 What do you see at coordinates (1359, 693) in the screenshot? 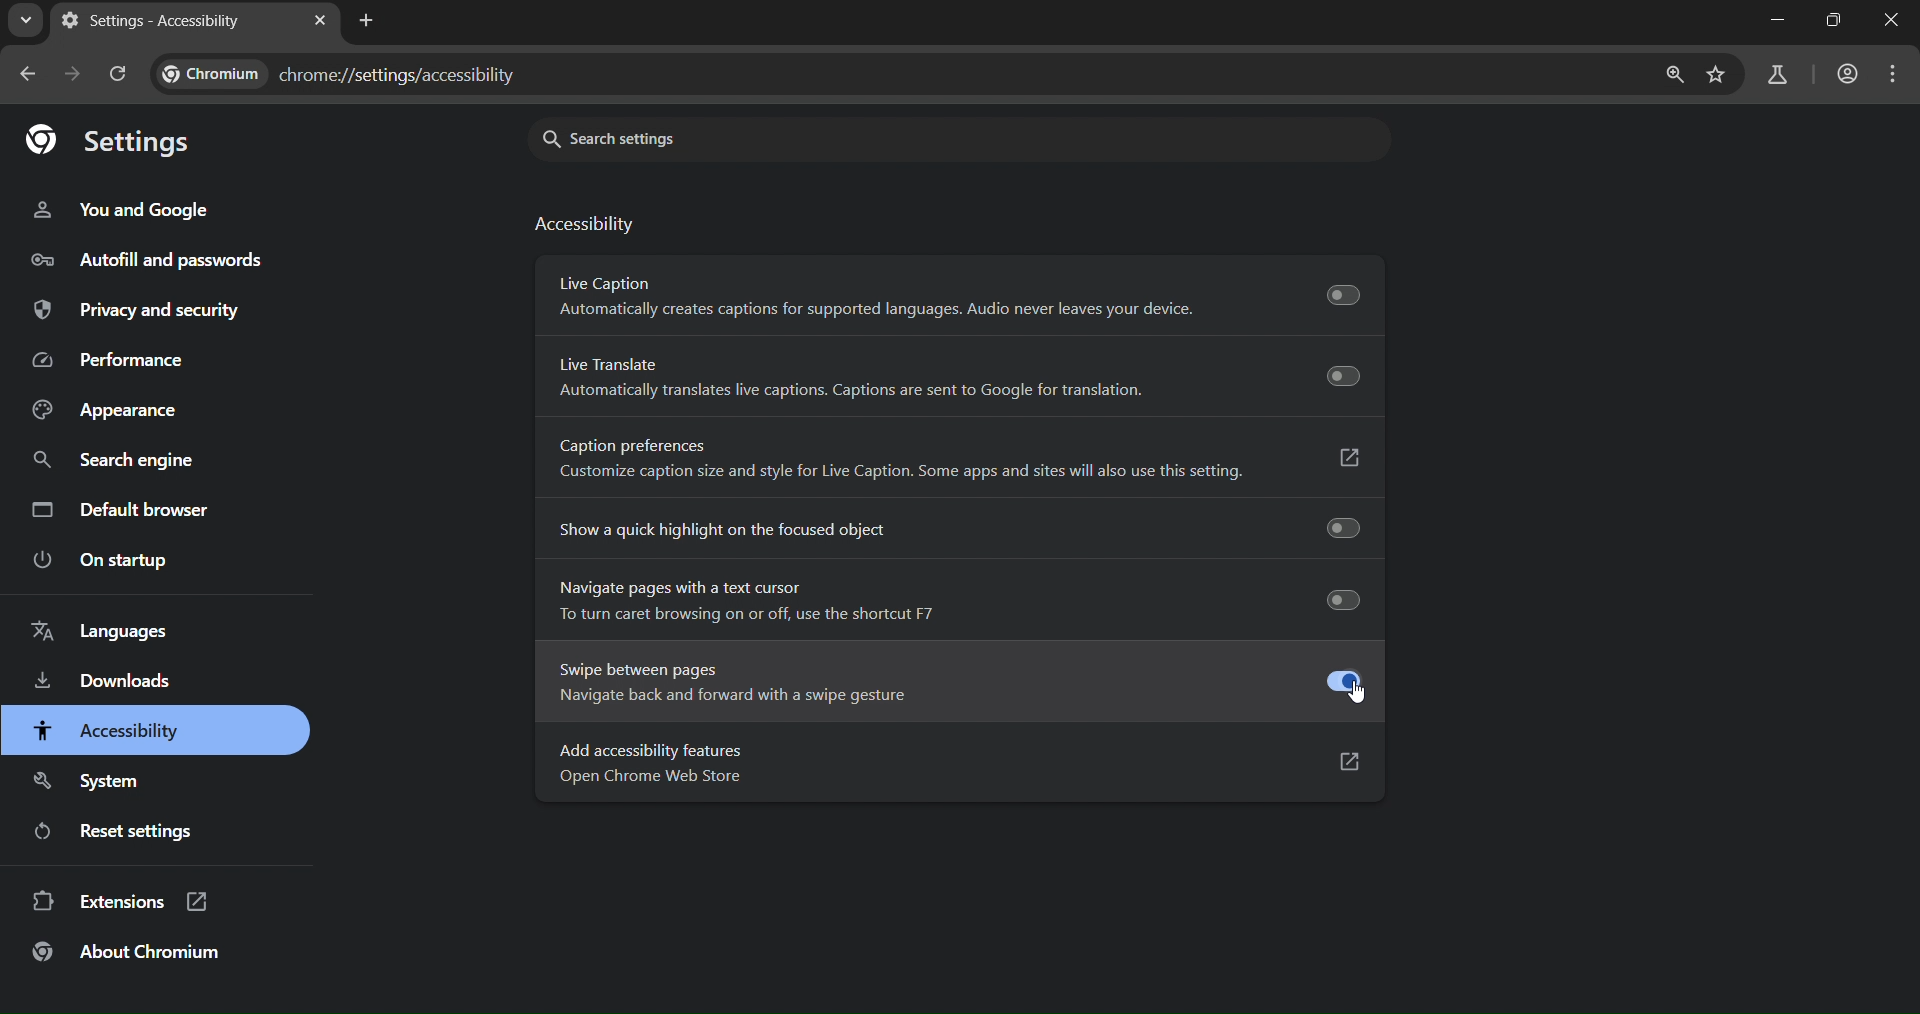
I see `cursor` at bounding box center [1359, 693].